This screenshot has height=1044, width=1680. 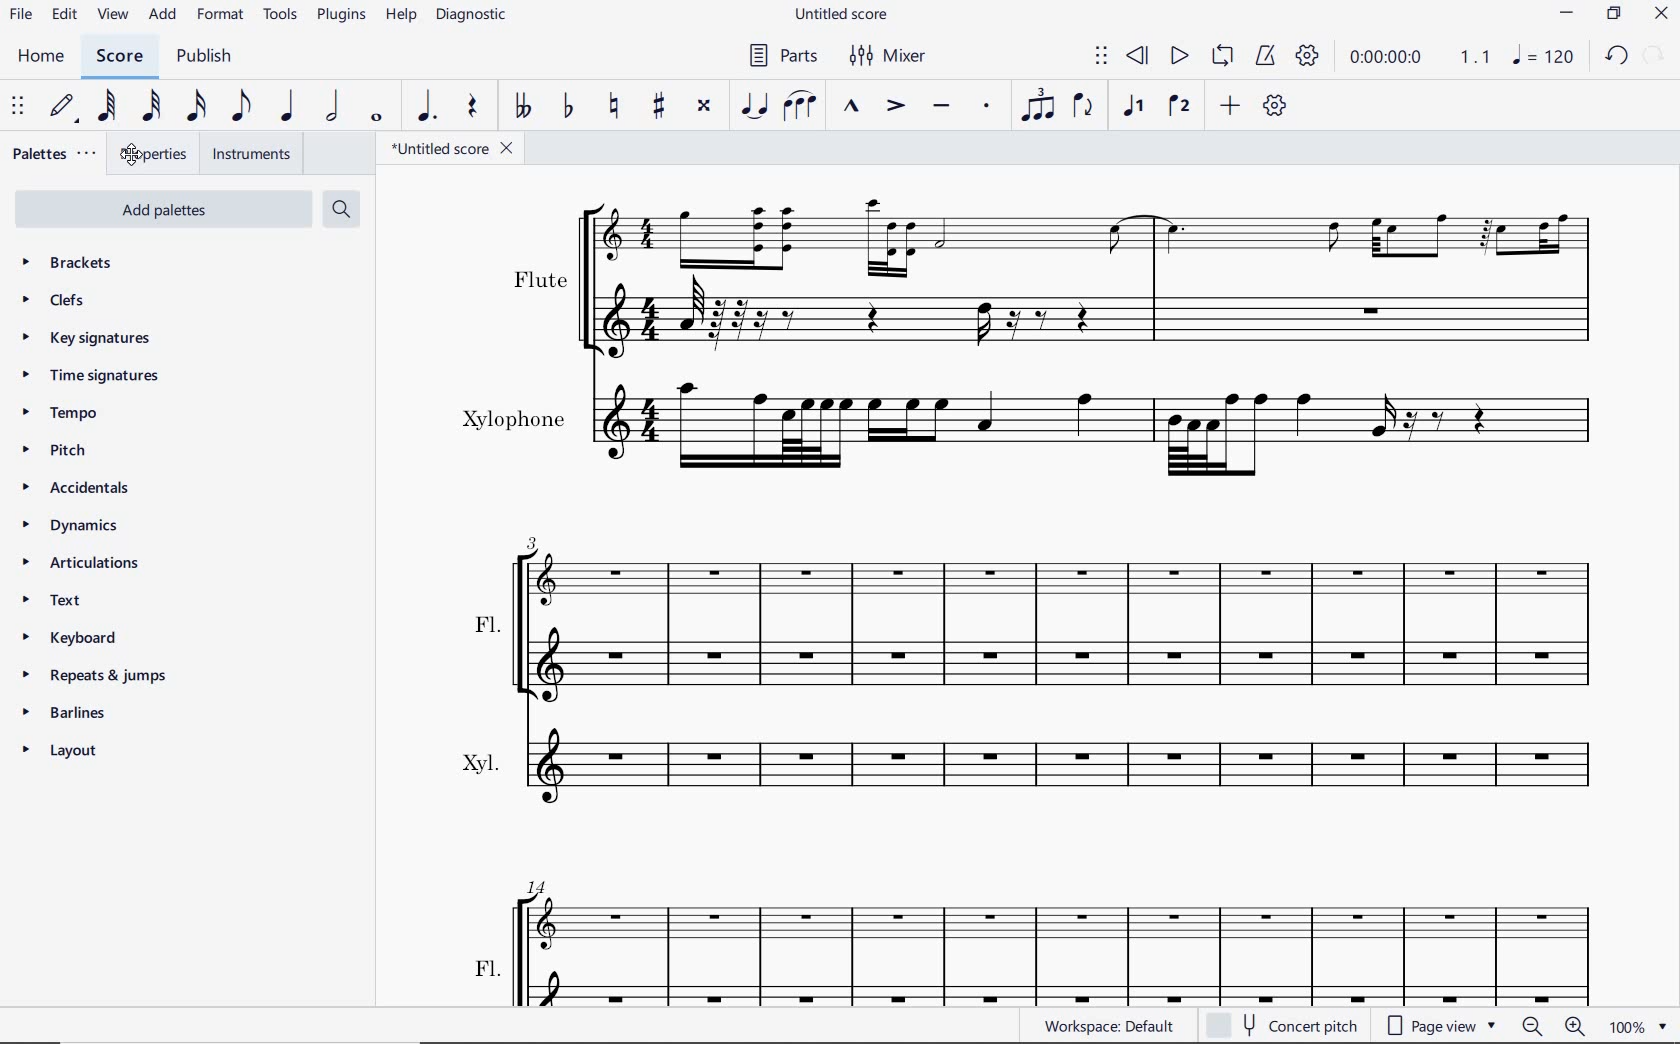 What do you see at coordinates (1223, 57) in the screenshot?
I see `LOOP PLAYBACK` at bounding box center [1223, 57].